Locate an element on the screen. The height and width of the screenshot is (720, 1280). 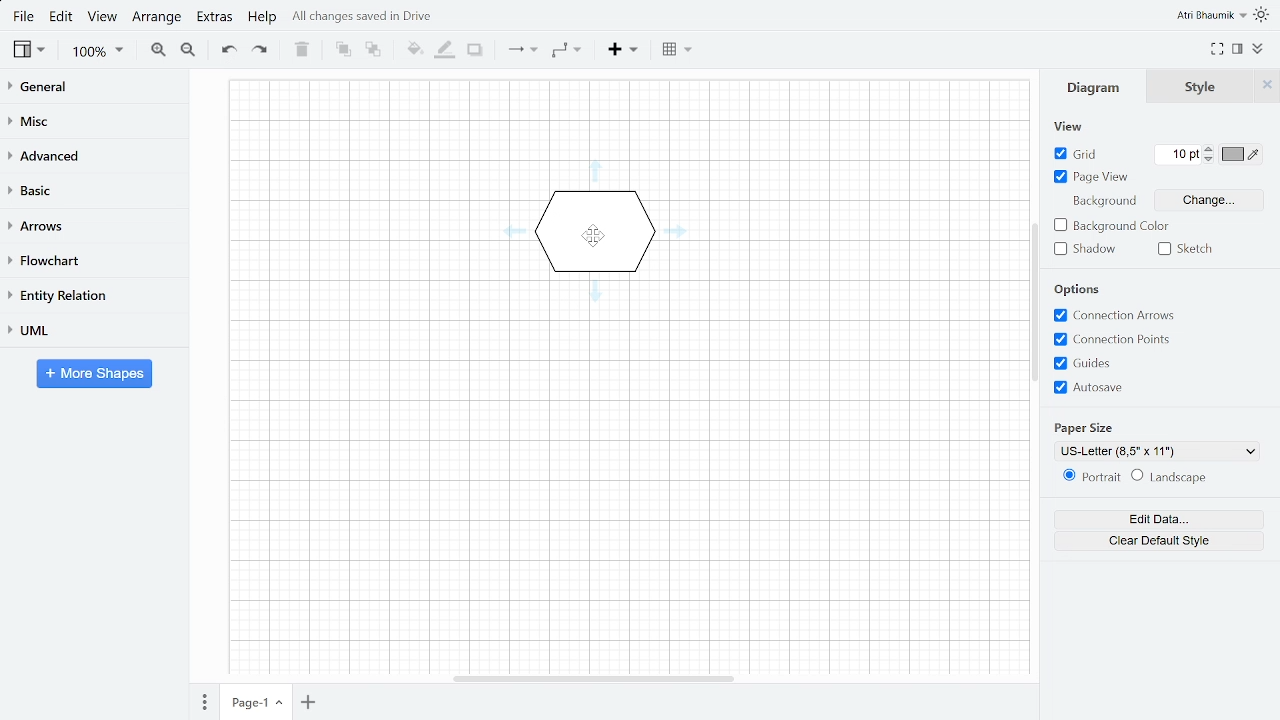
Table is located at coordinates (676, 50).